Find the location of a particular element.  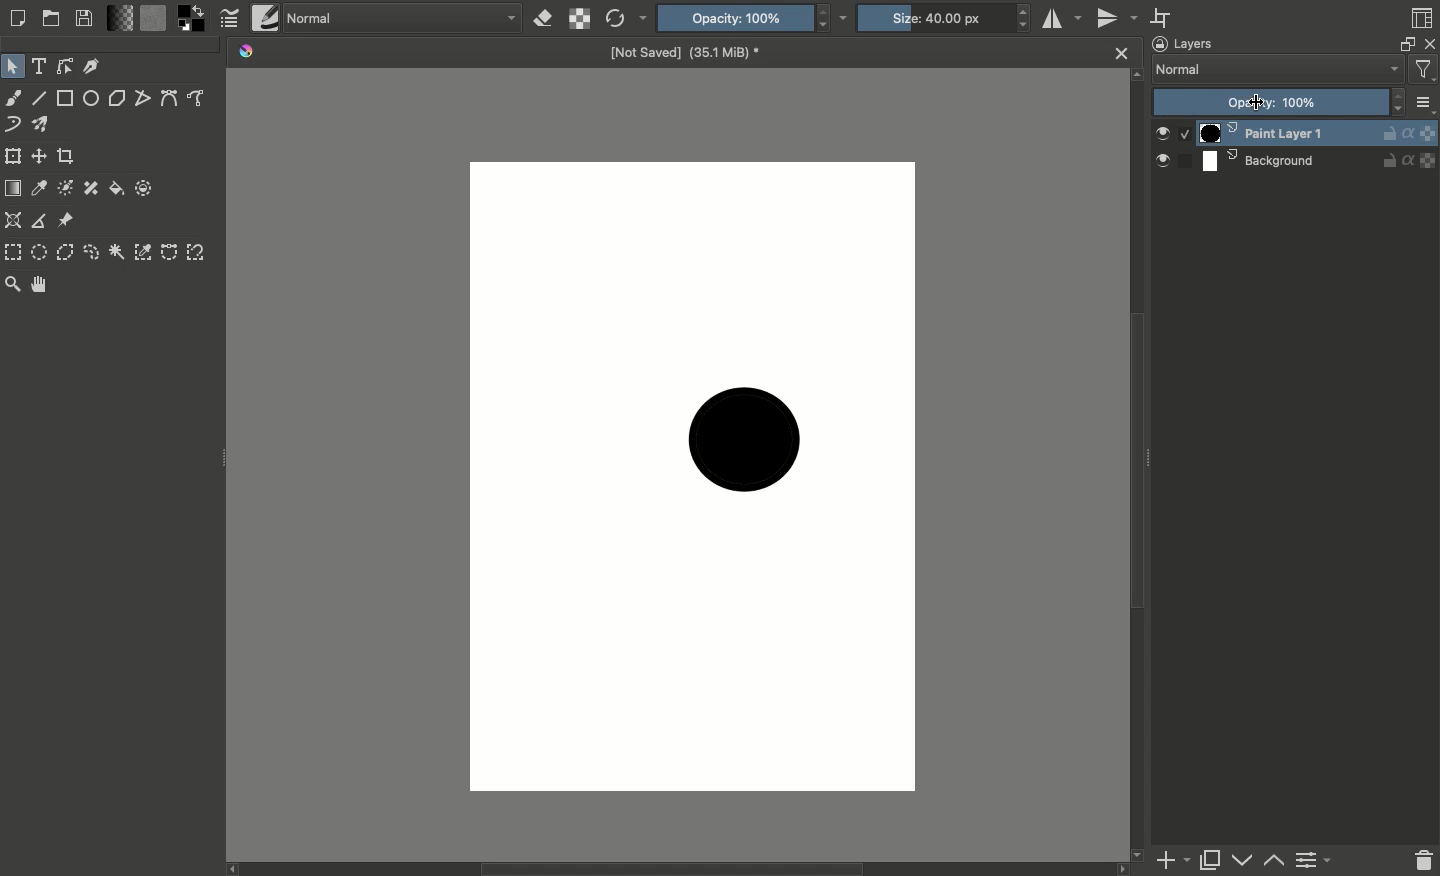

Pan tool is located at coordinates (41, 285).